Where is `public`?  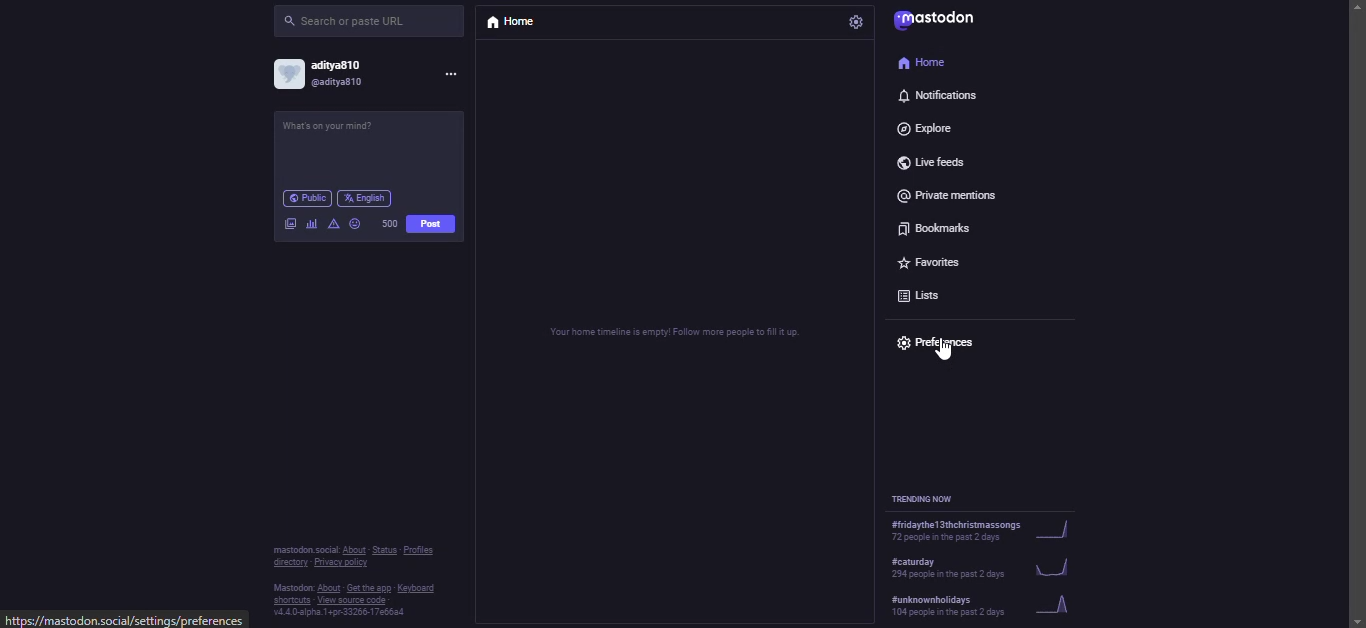
public is located at coordinates (308, 198).